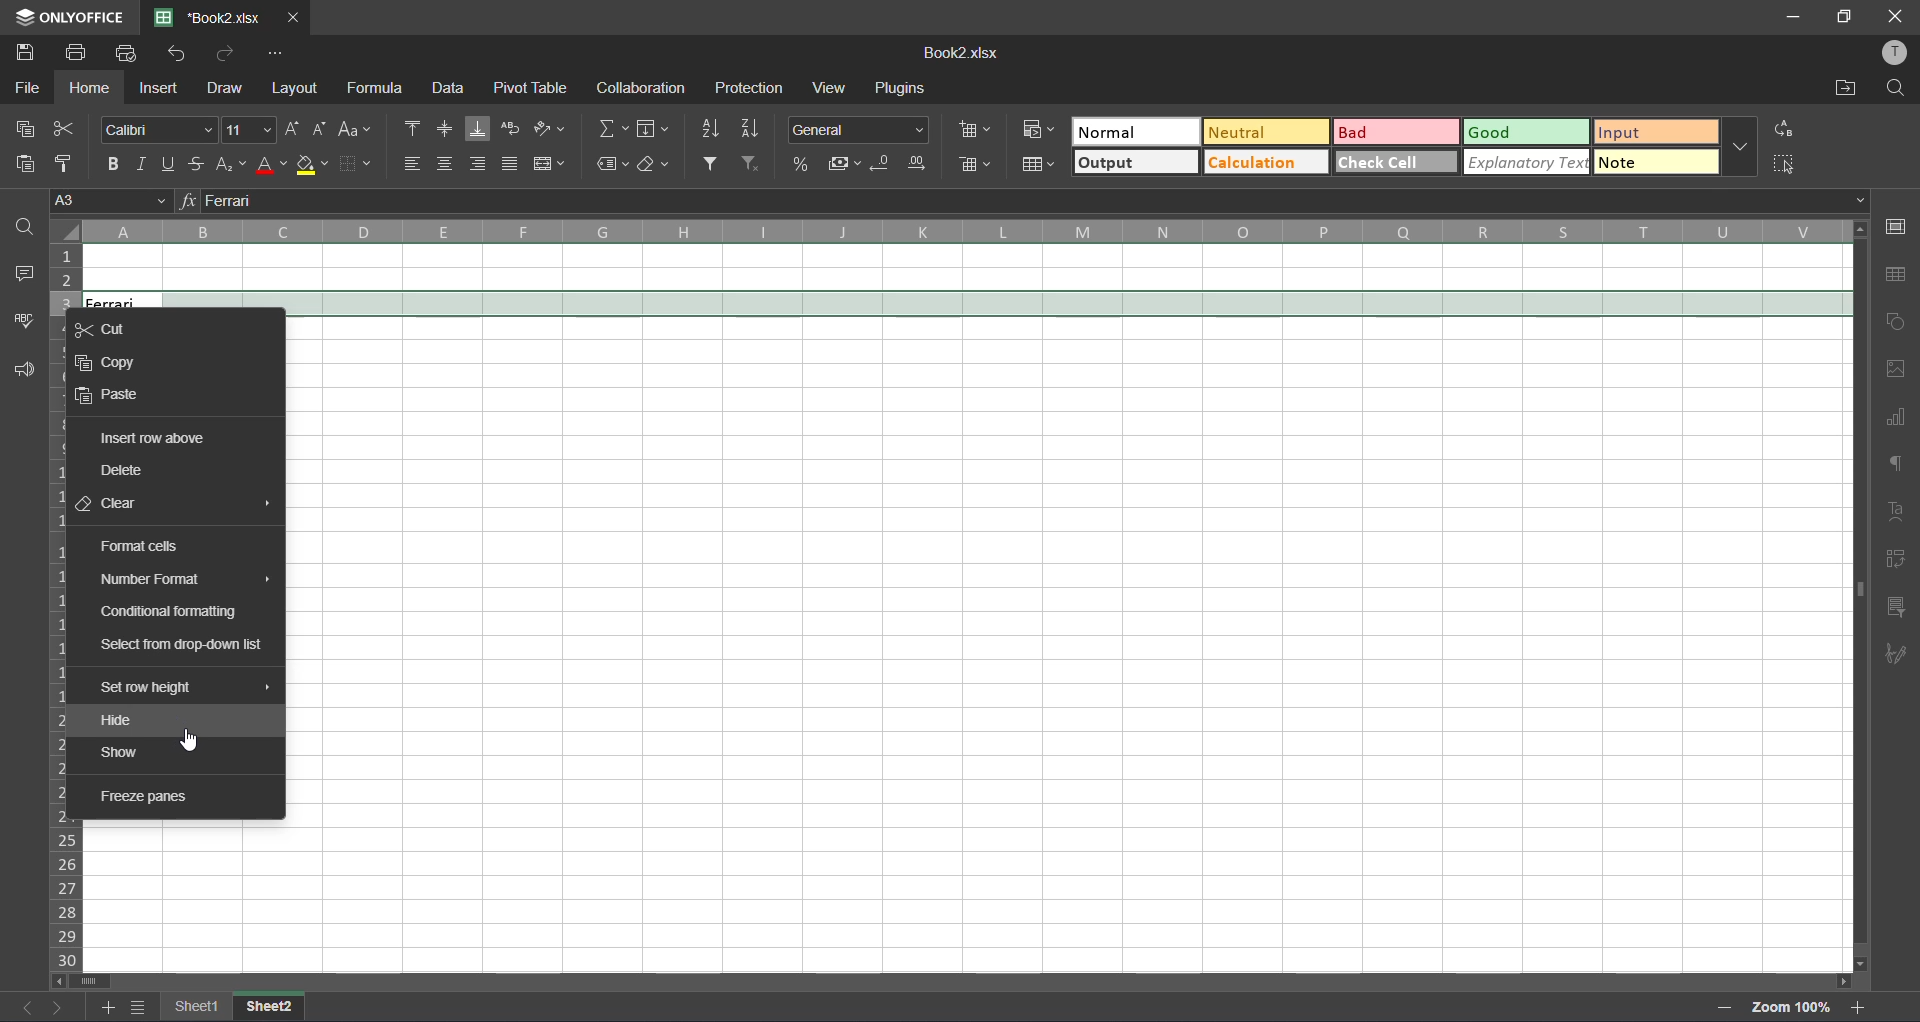 This screenshot has width=1920, height=1022. I want to click on zoom factor, so click(1793, 1007).